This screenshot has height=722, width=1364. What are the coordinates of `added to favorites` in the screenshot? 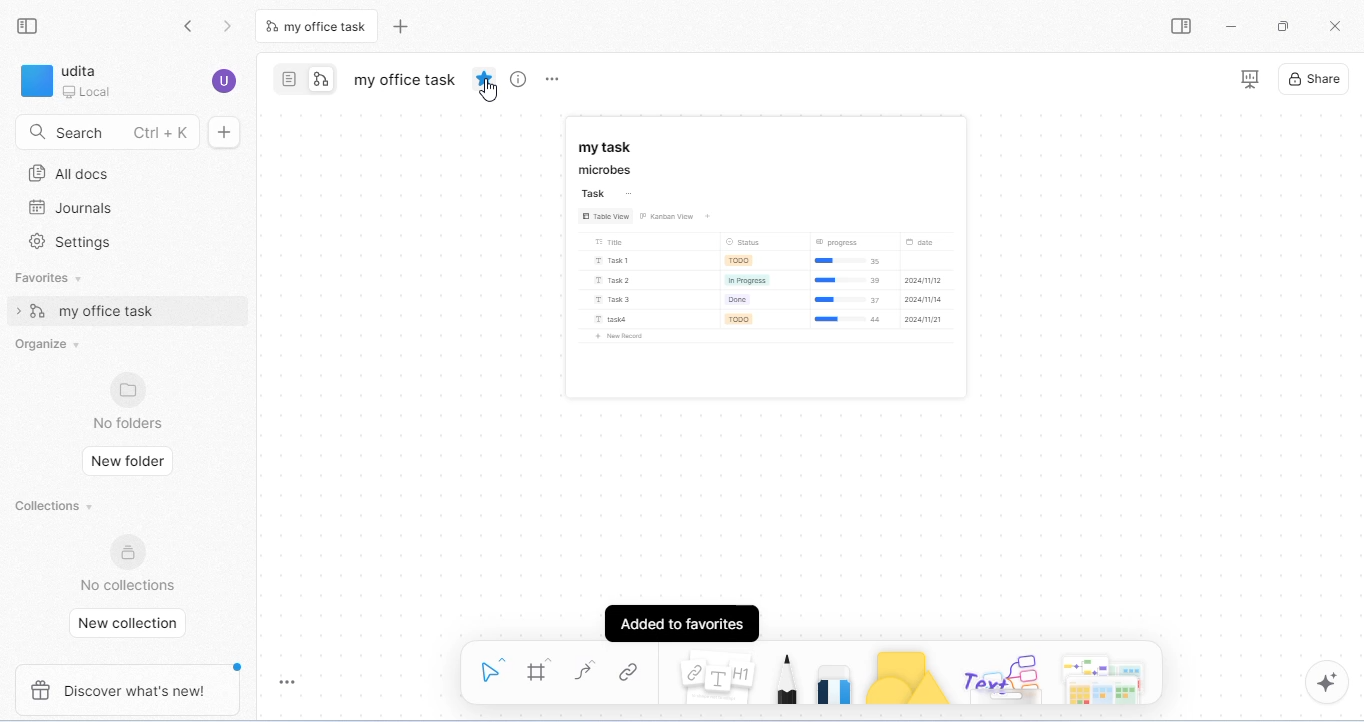 It's located at (683, 619).